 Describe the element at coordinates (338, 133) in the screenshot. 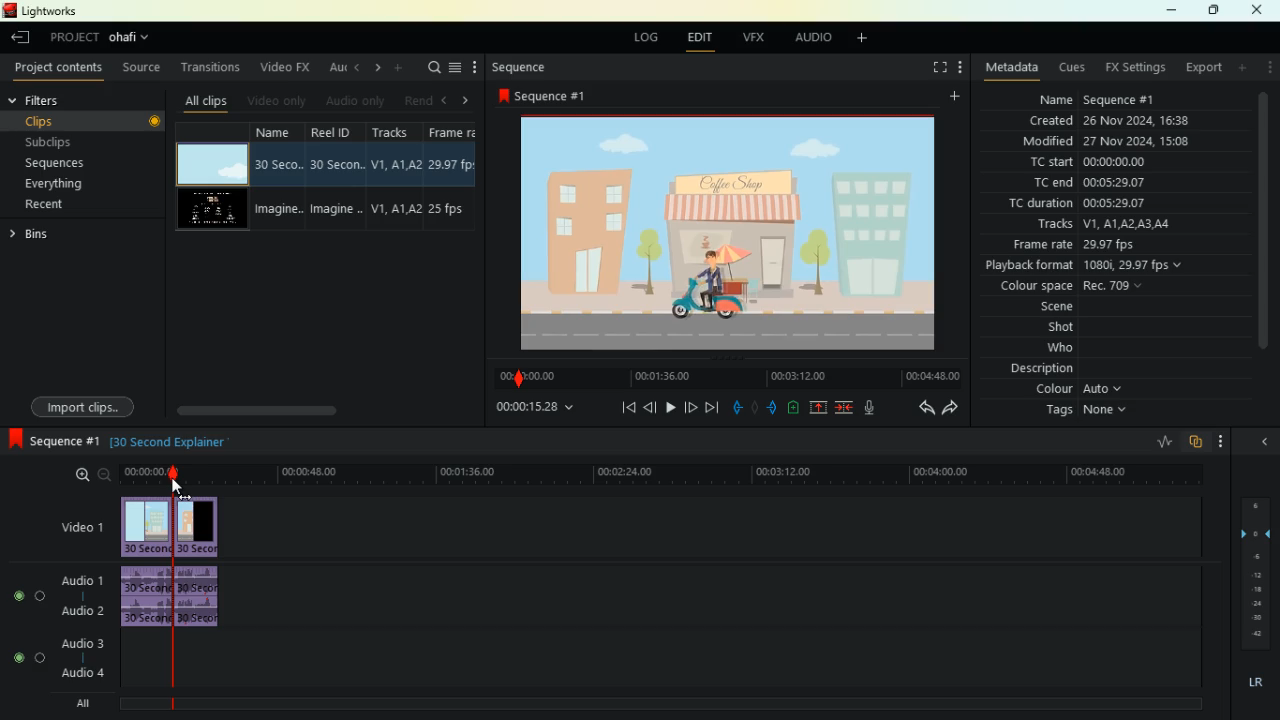

I see `reel id` at that location.